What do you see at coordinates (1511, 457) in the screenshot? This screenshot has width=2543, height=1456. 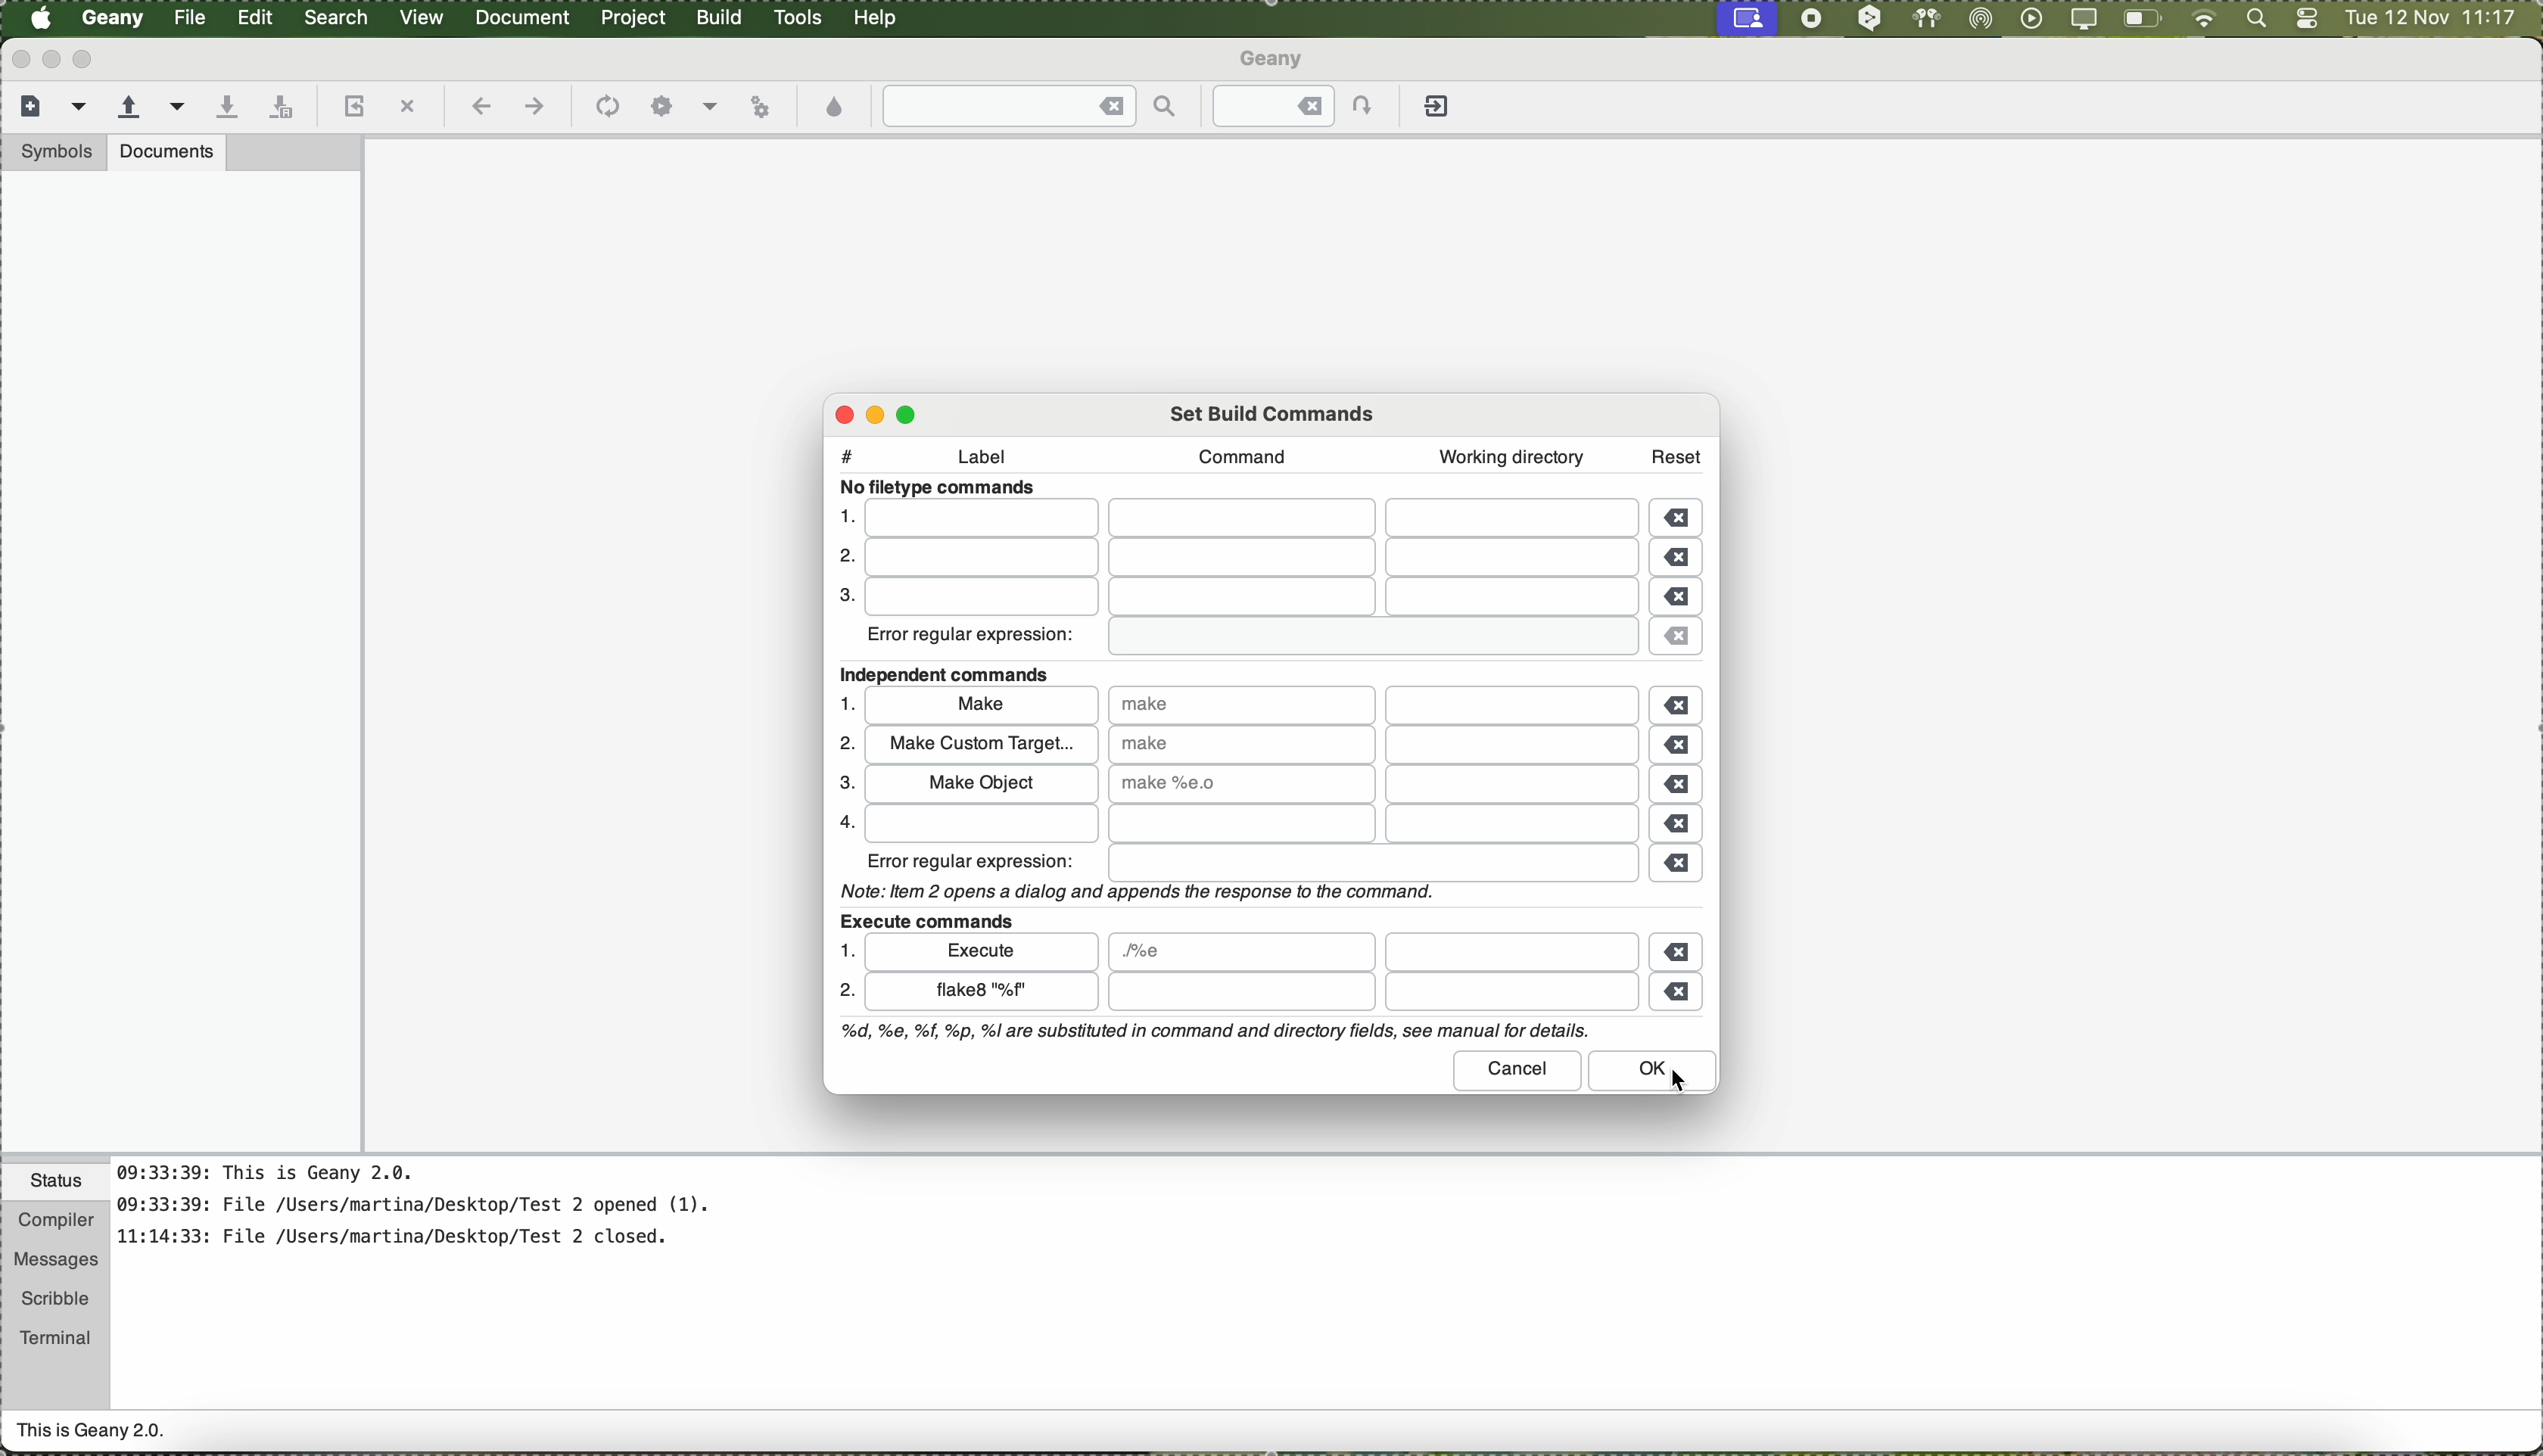 I see `working directory` at bounding box center [1511, 457].